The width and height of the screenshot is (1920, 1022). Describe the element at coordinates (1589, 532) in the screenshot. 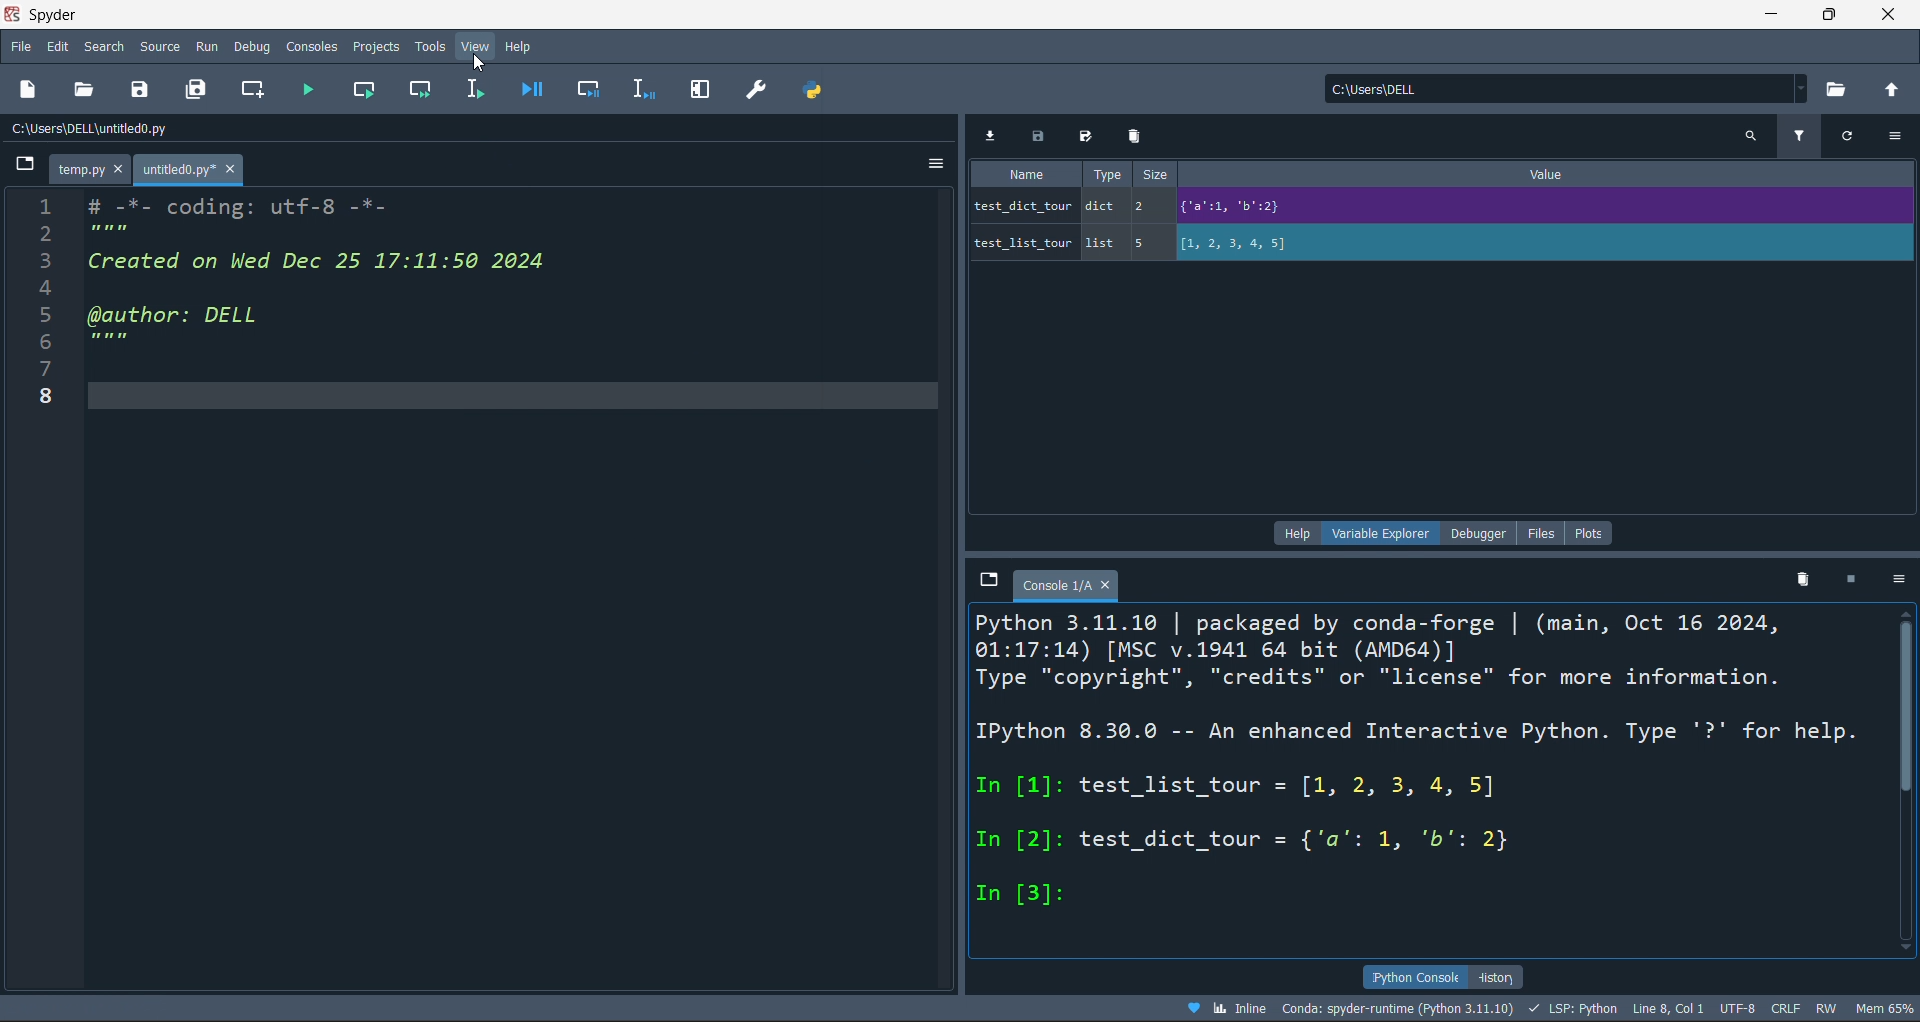

I see `plots` at that location.